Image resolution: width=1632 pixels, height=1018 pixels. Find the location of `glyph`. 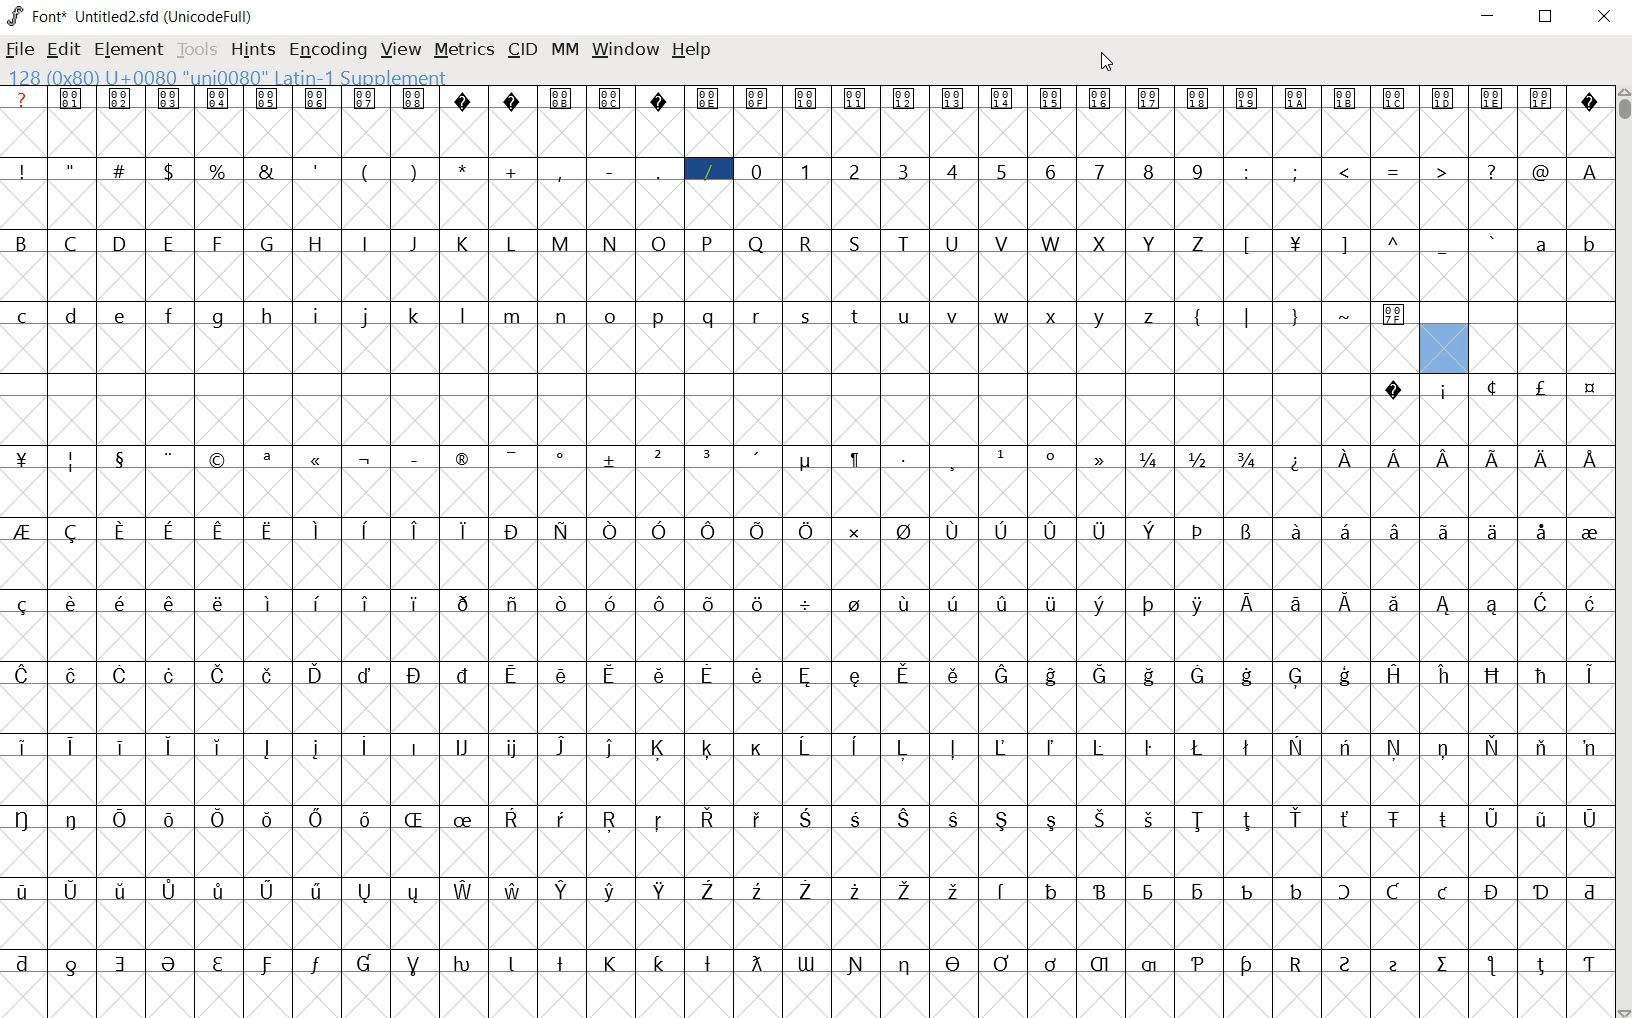

glyph is located at coordinates (1149, 460).